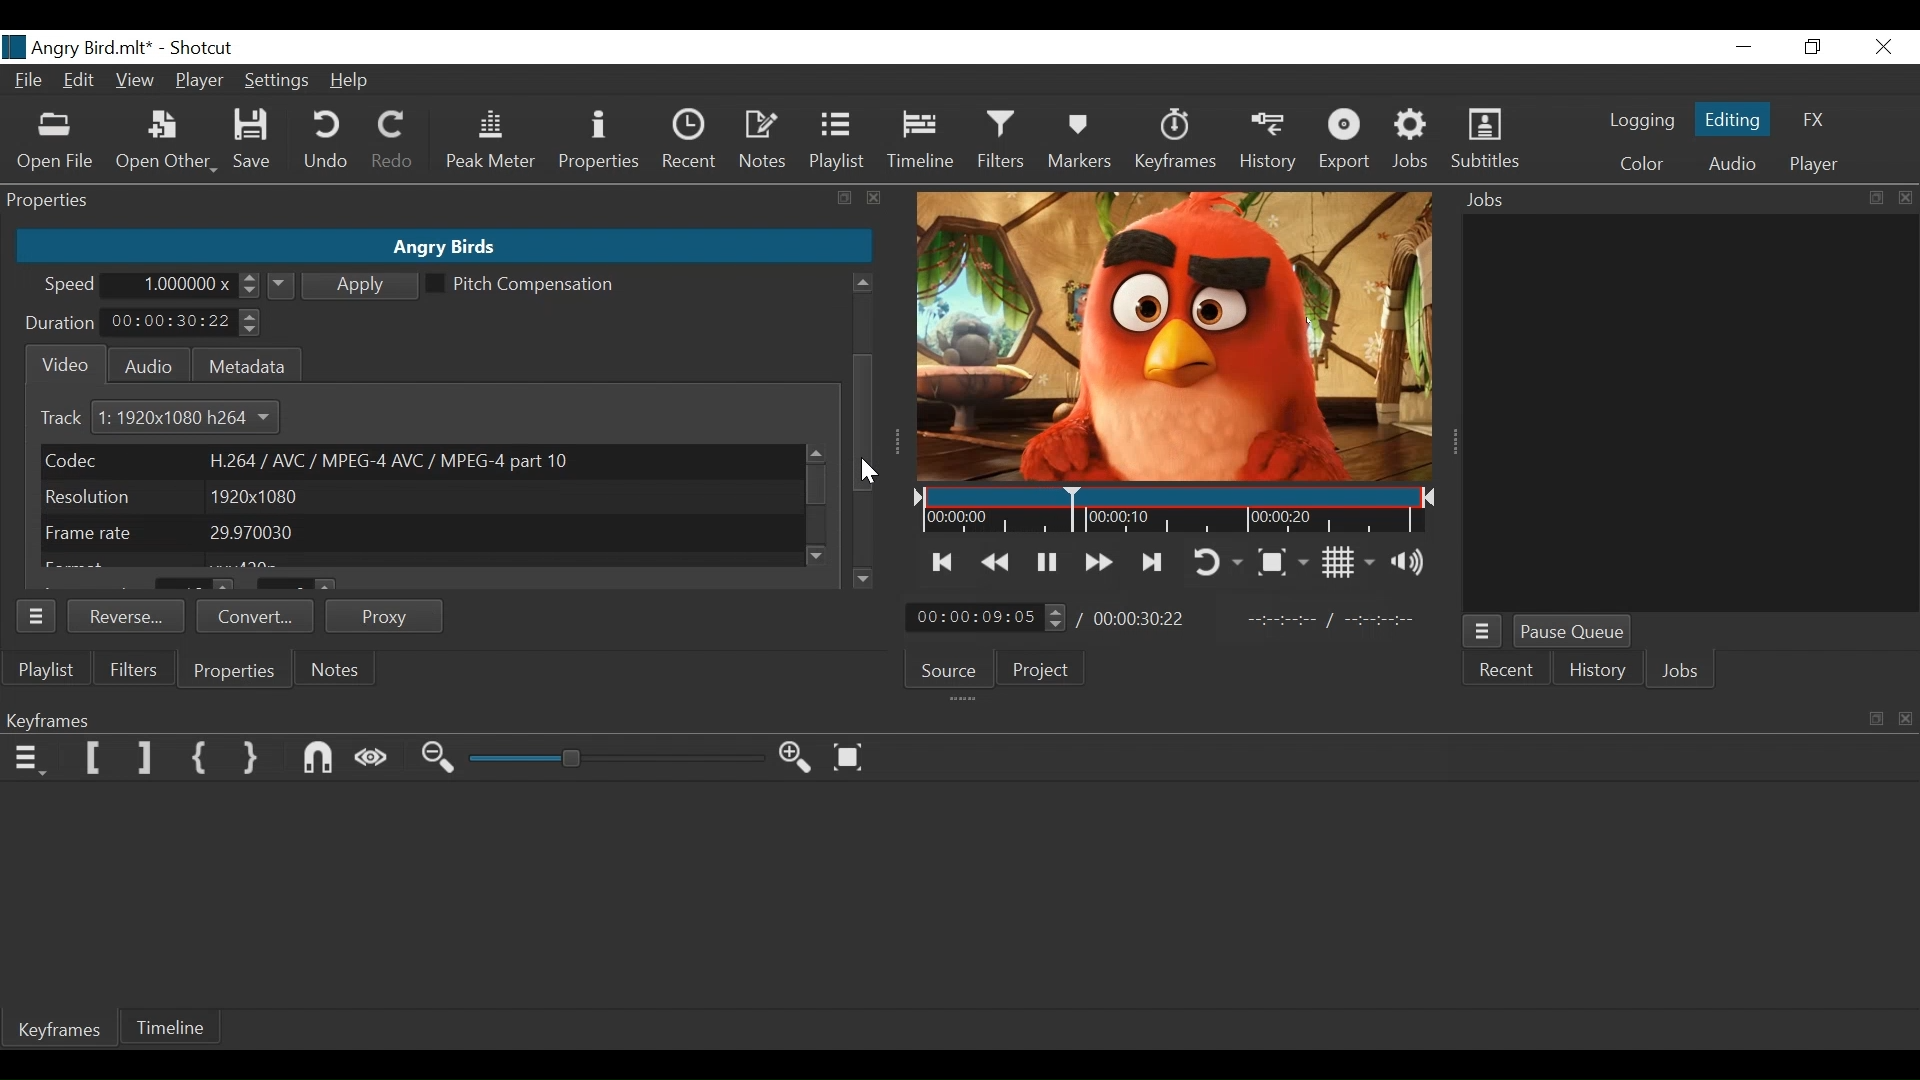 Image resolution: width=1920 pixels, height=1080 pixels. What do you see at coordinates (328, 143) in the screenshot?
I see `Undo` at bounding box center [328, 143].